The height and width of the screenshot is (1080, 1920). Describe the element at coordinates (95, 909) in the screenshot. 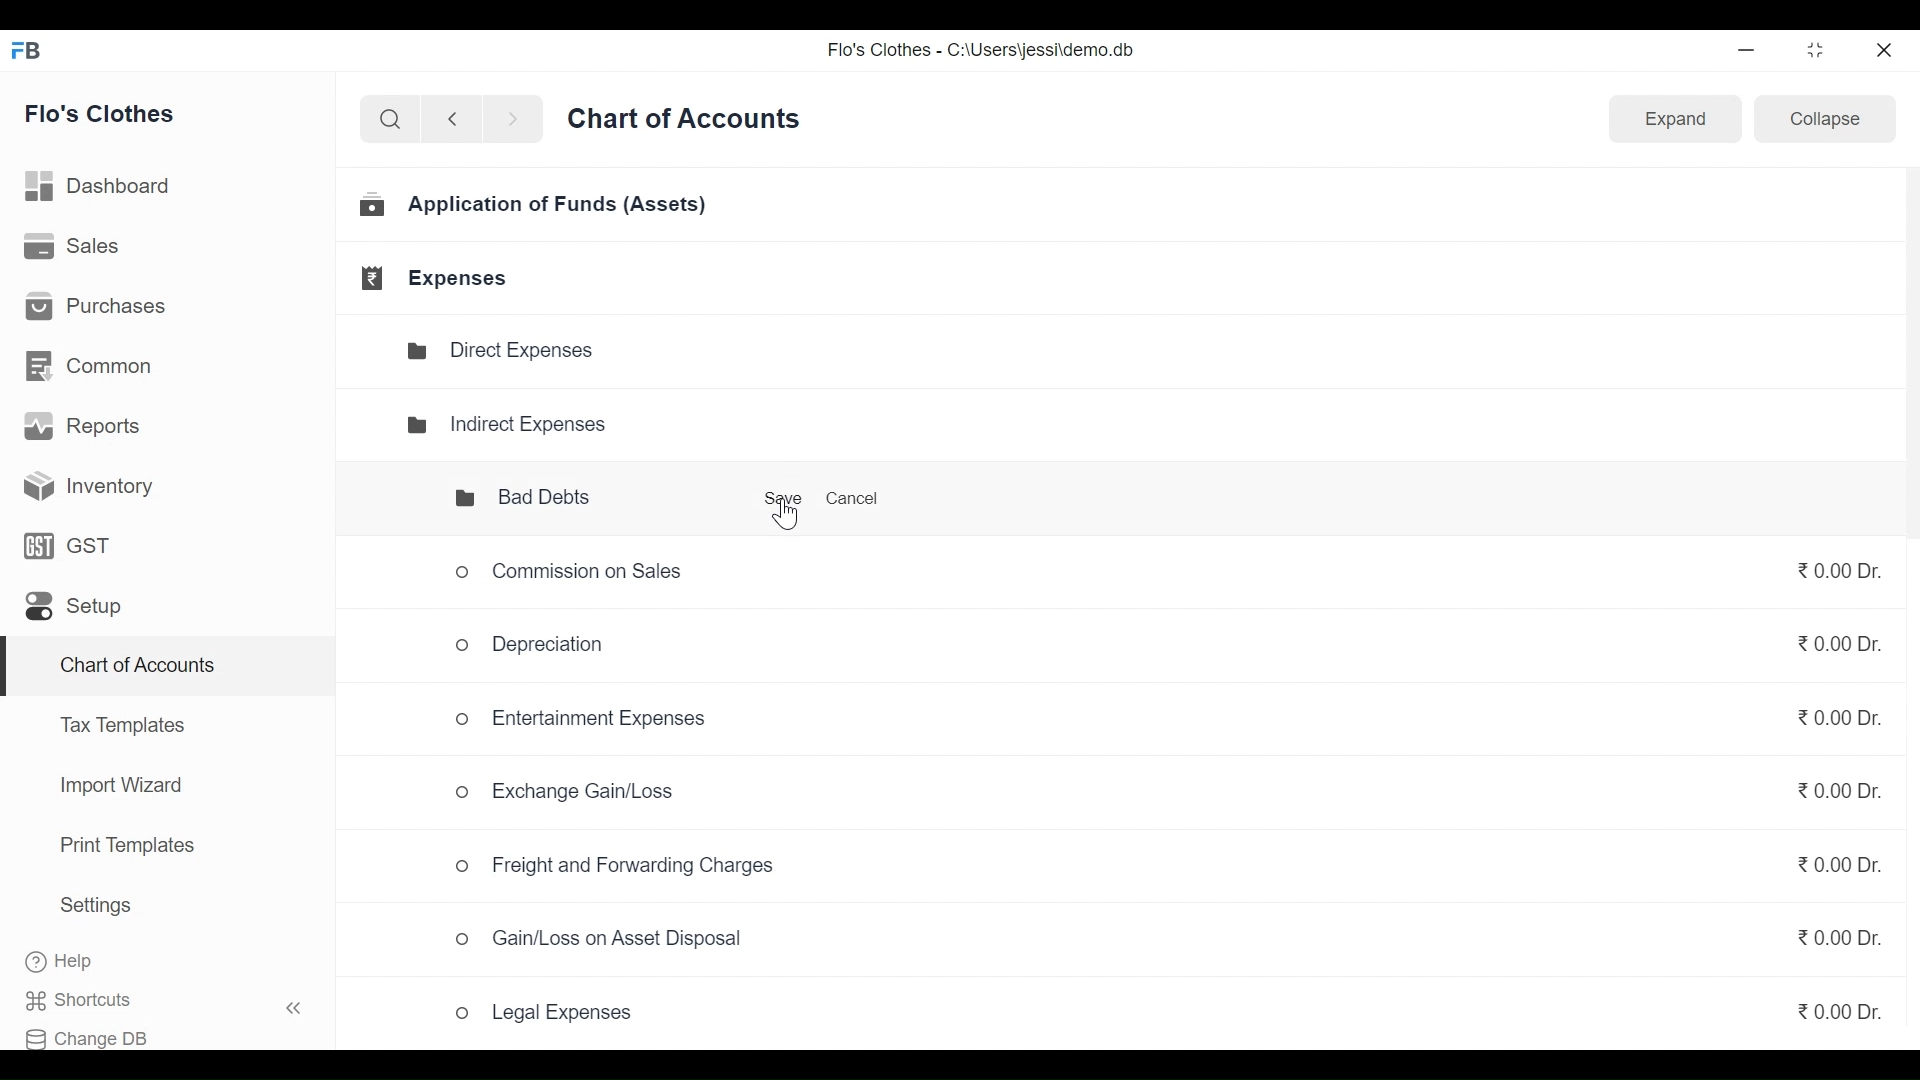

I see `Settings` at that location.